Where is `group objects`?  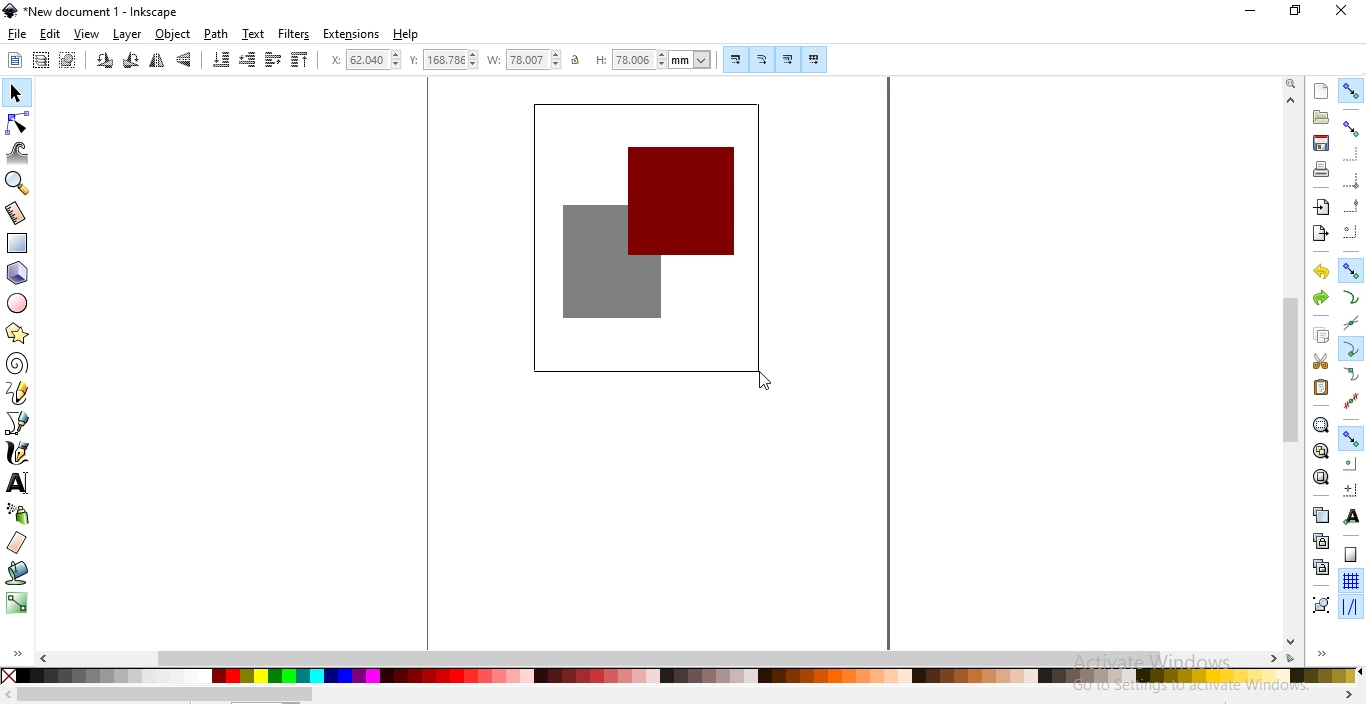 group objects is located at coordinates (1320, 606).